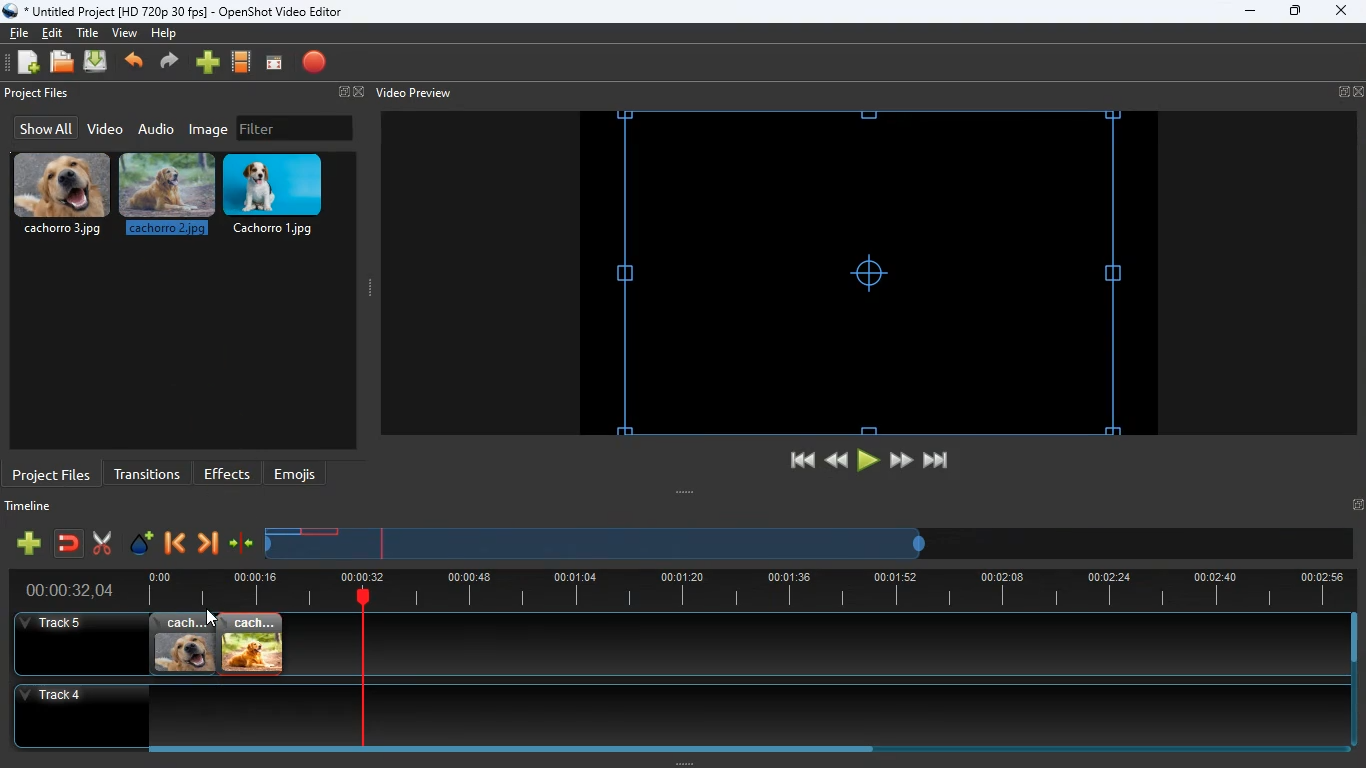 The height and width of the screenshot is (768, 1366). Describe the element at coordinates (598, 551) in the screenshot. I see `timeline` at that location.